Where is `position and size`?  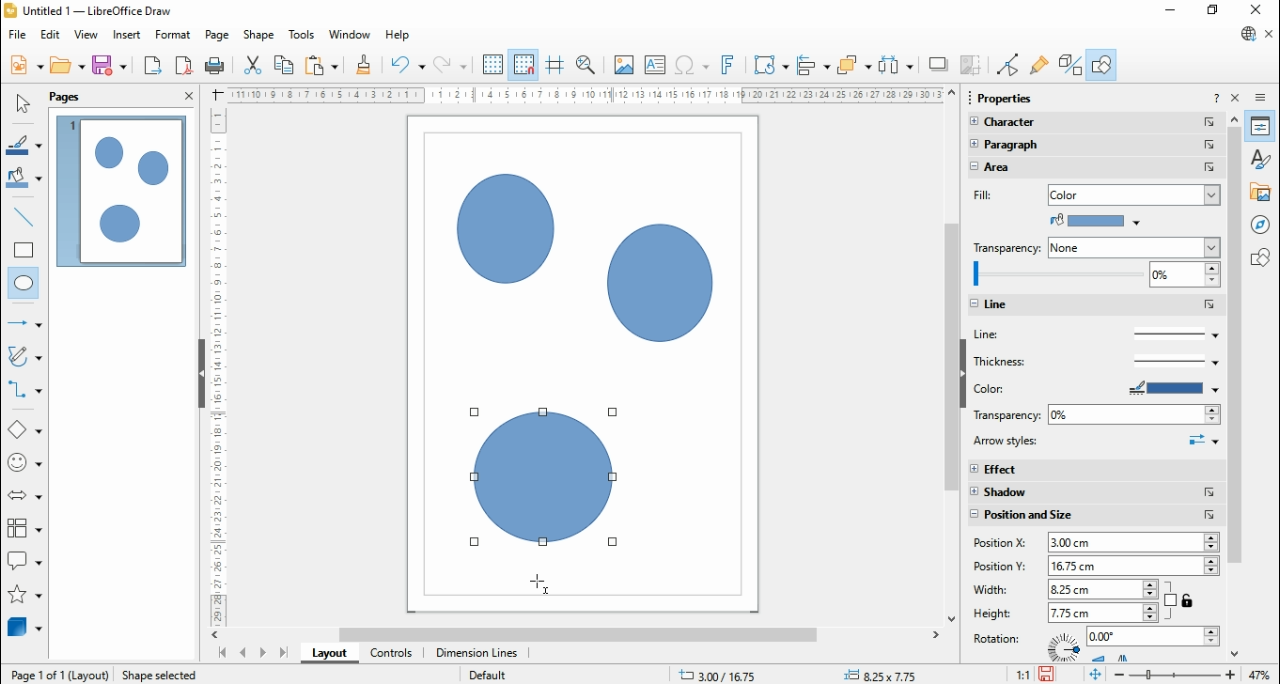
position and size is located at coordinates (1094, 517).